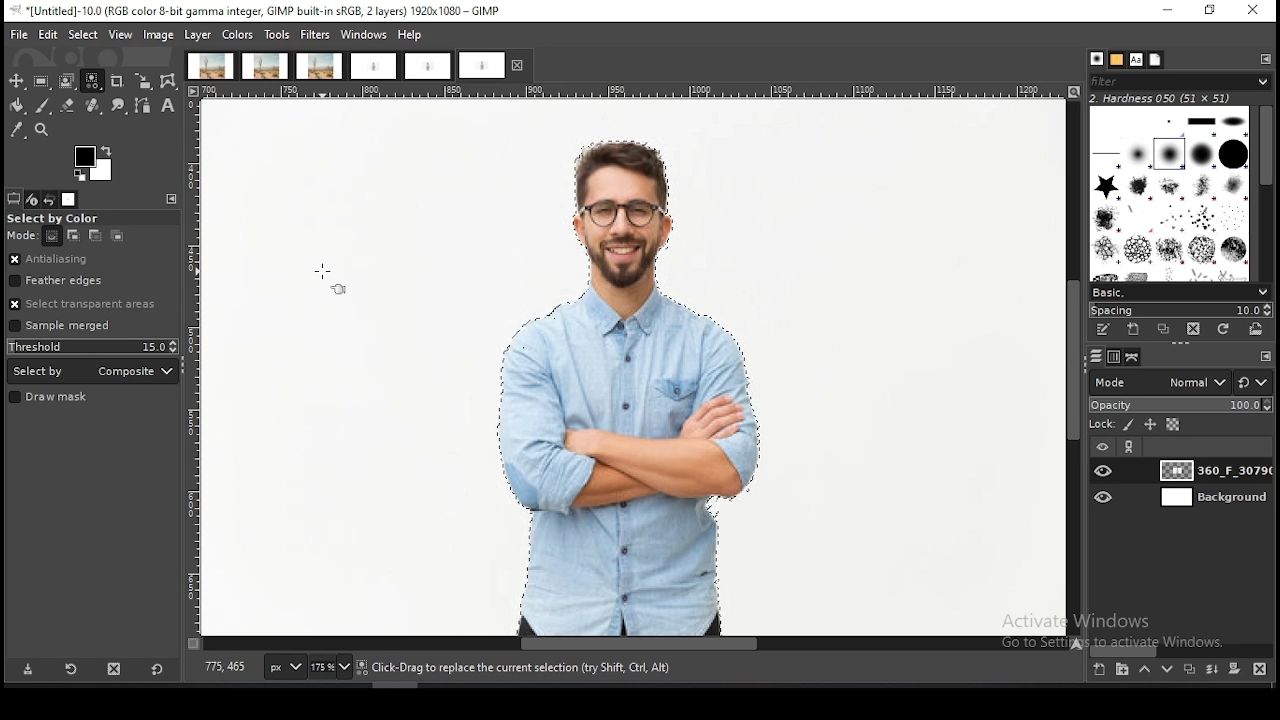 Image resolution: width=1280 pixels, height=720 pixels. What do you see at coordinates (524, 666) in the screenshot?
I see `Click-Drag to replace the current selection (try Shift, Ctrl, Alt)` at bounding box center [524, 666].